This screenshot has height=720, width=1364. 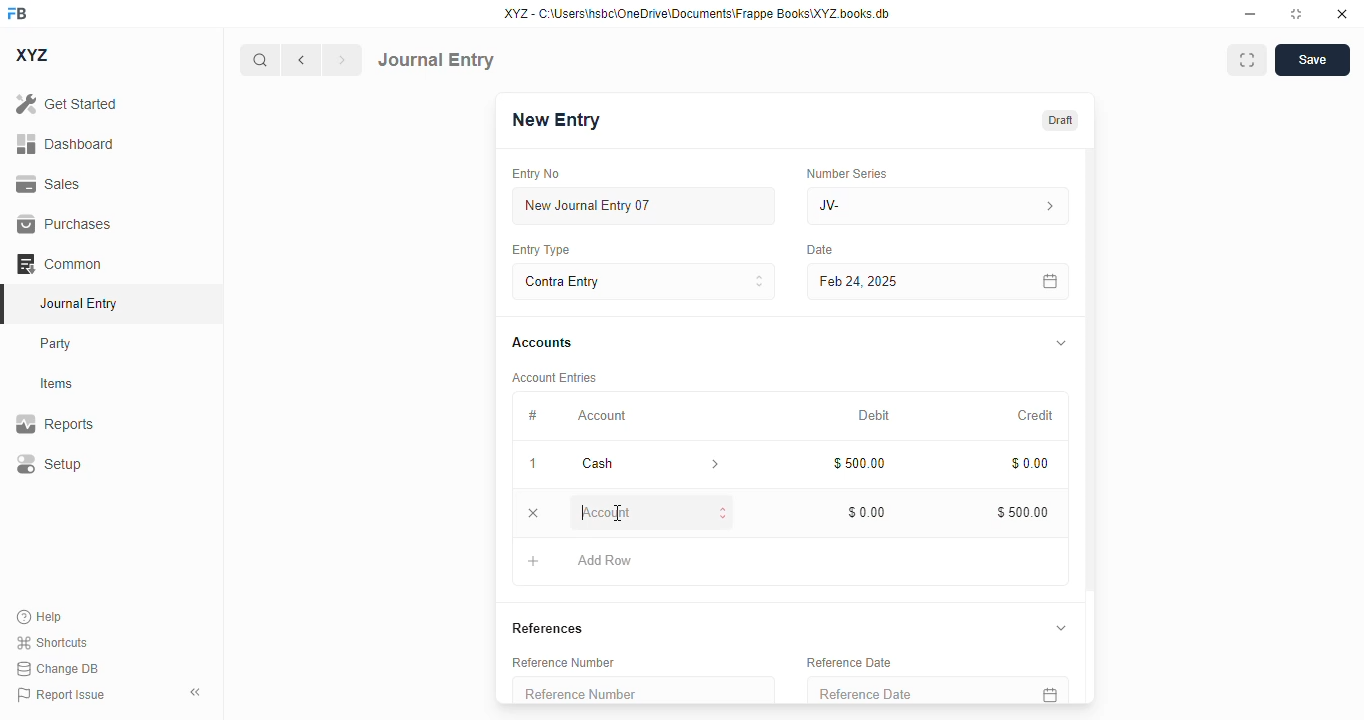 I want to click on calendar icon, so click(x=1049, y=691).